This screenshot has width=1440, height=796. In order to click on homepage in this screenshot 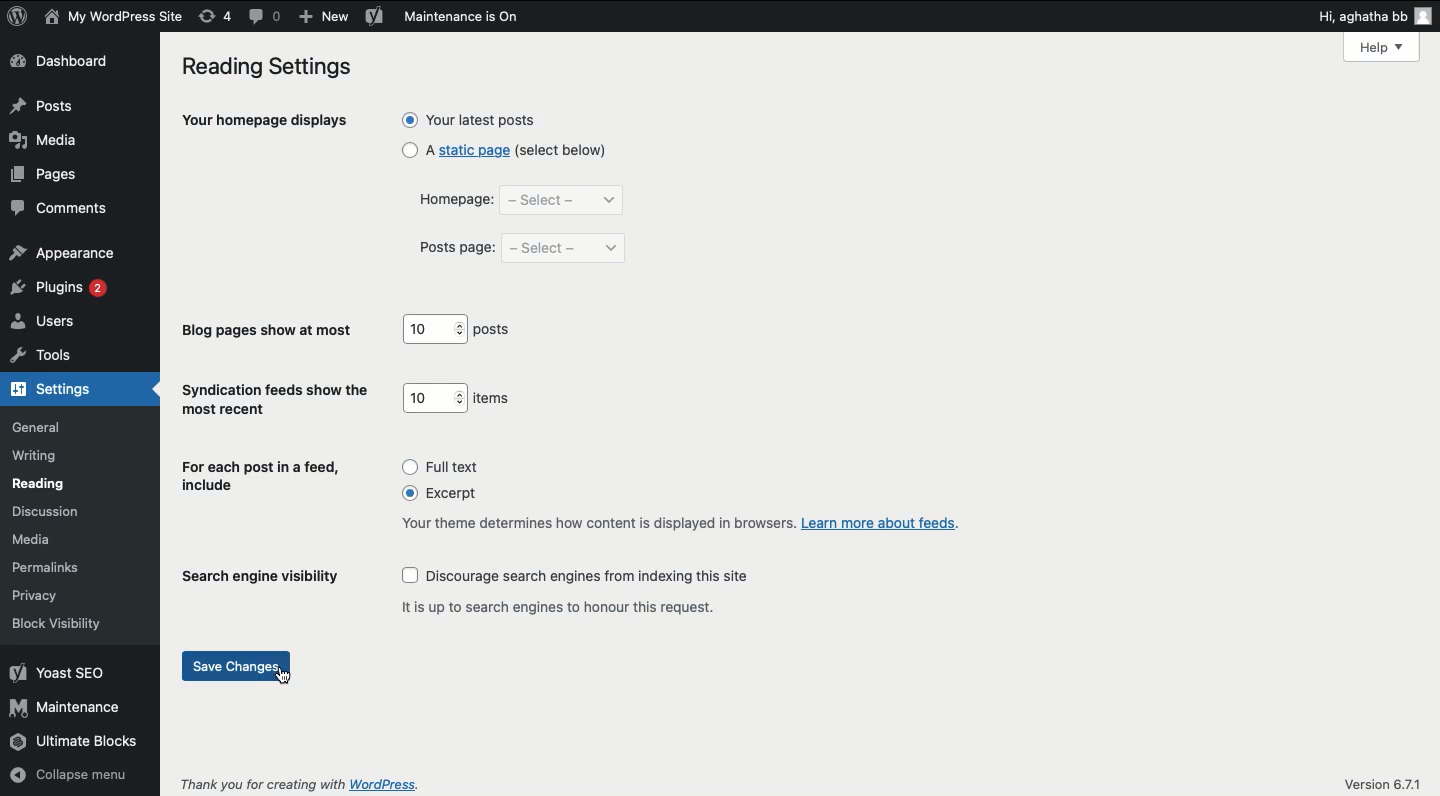, I will do `click(455, 200)`.